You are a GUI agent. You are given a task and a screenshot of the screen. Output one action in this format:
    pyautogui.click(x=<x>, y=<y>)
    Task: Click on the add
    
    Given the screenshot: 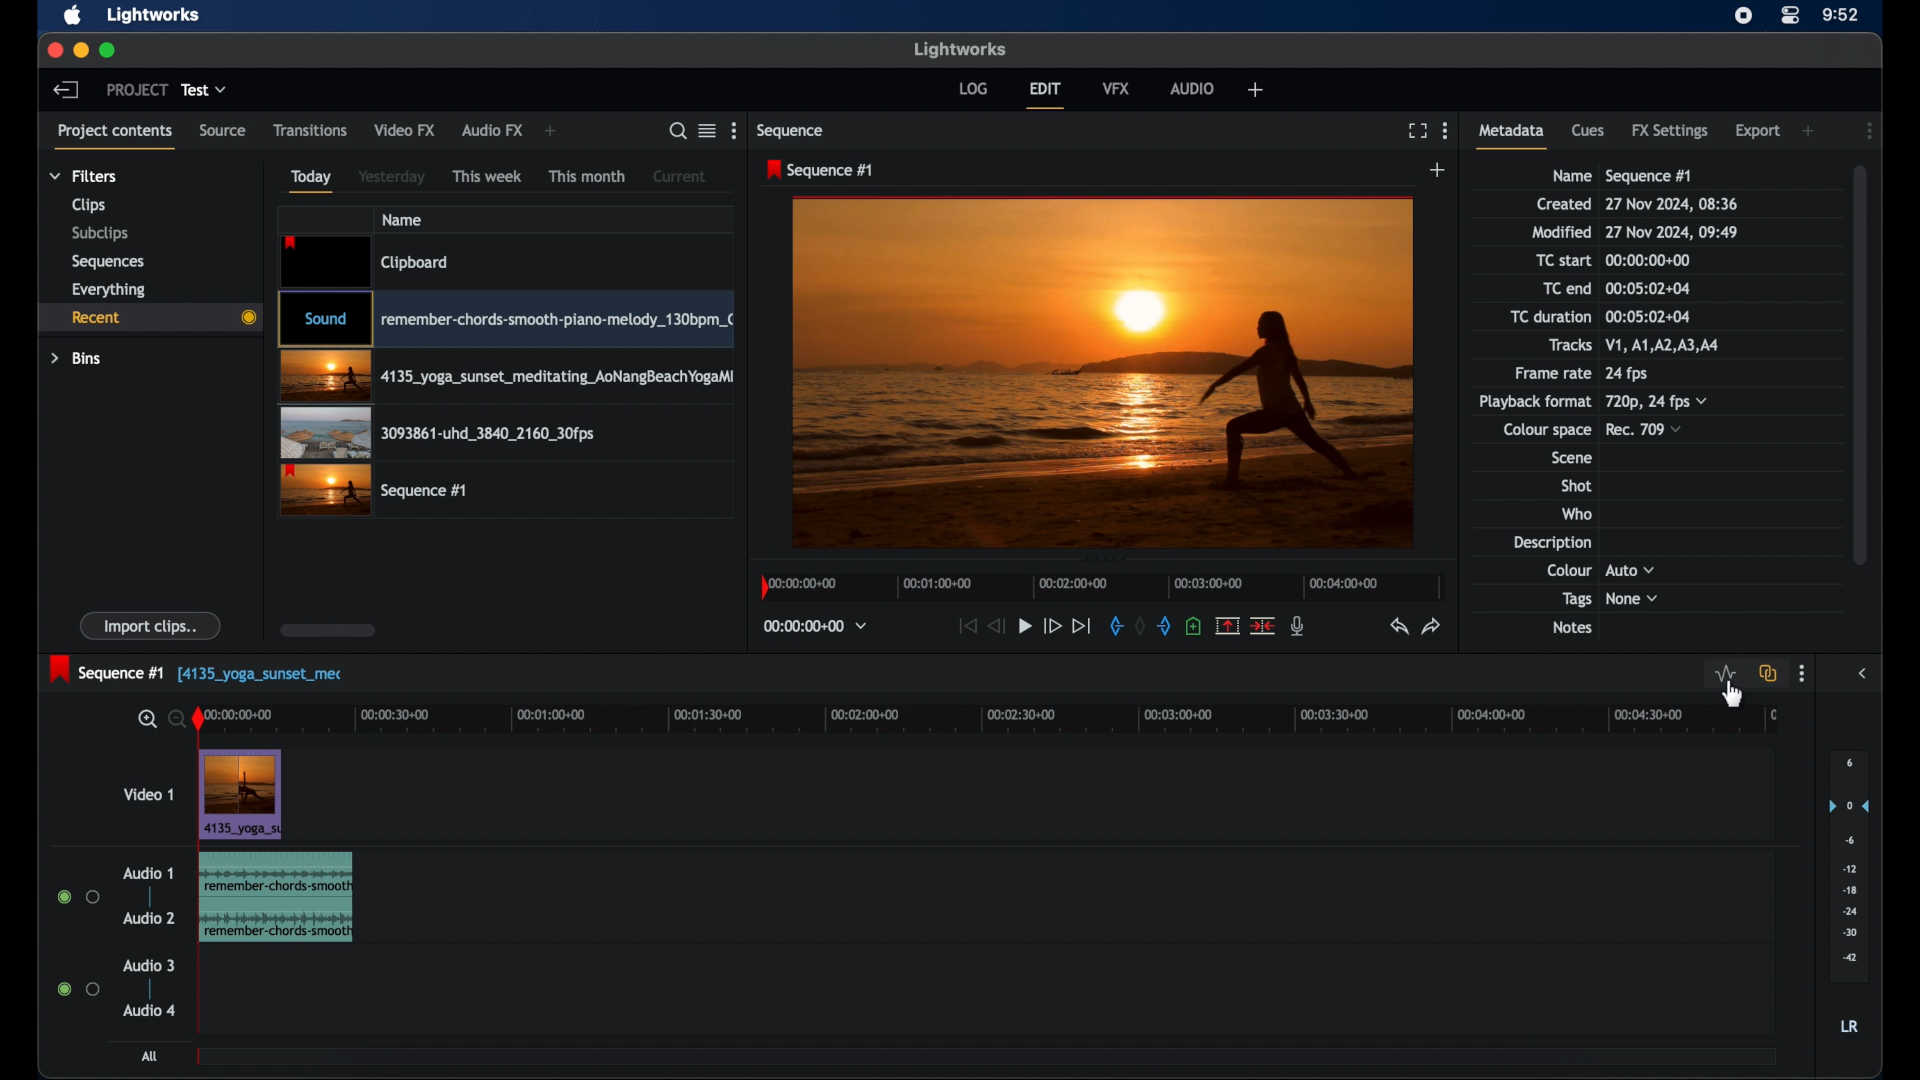 What is the action you would take?
    pyautogui.click(x=552, y=131)
    